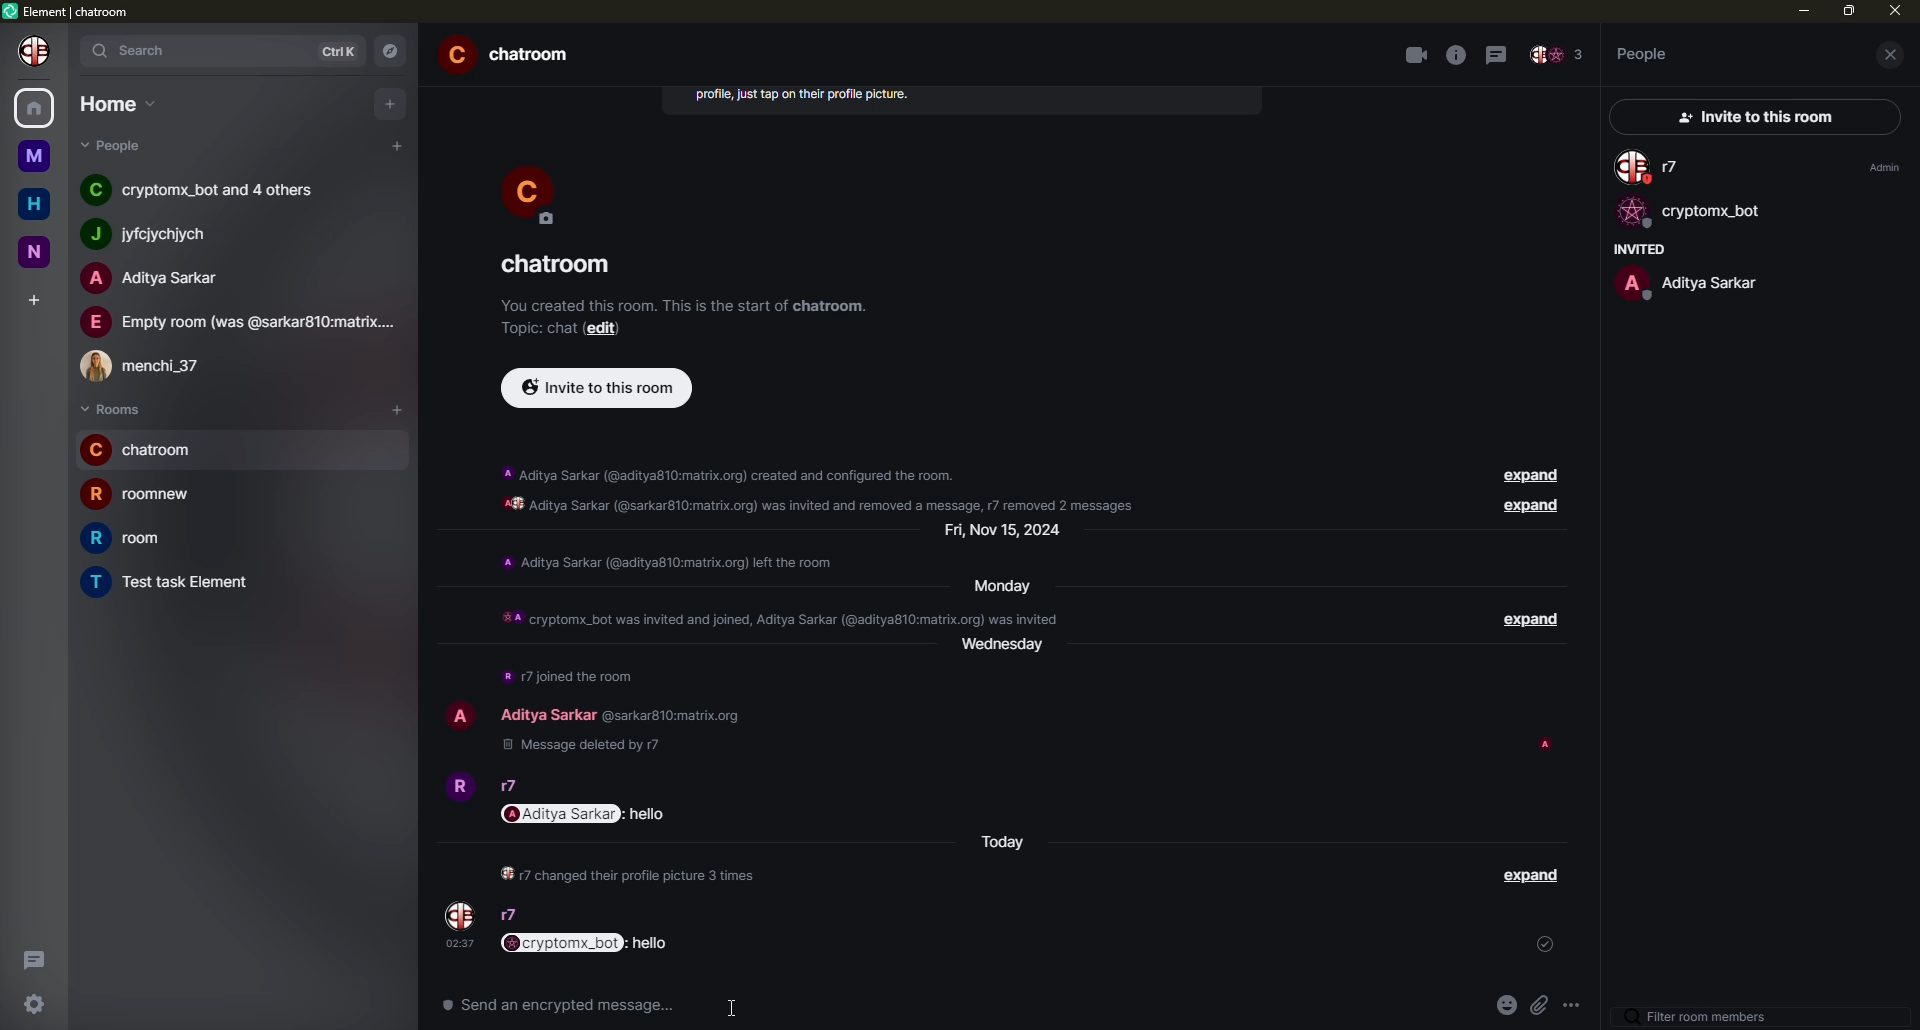 The height and width of the screenshot is (1030, 1920). Describe the element at coordinates (36, 1002) in the screenshot. I see `settings` at that location.